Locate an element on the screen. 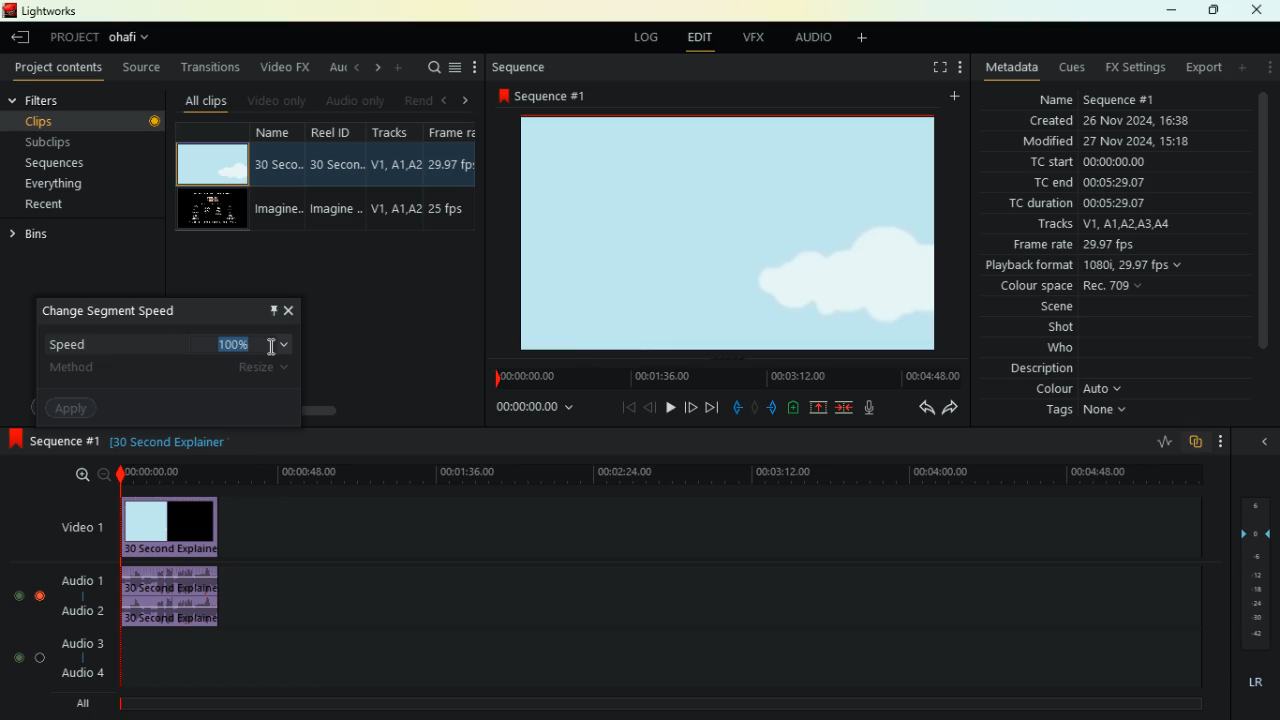  transitions is located at coordinates (213, 69).